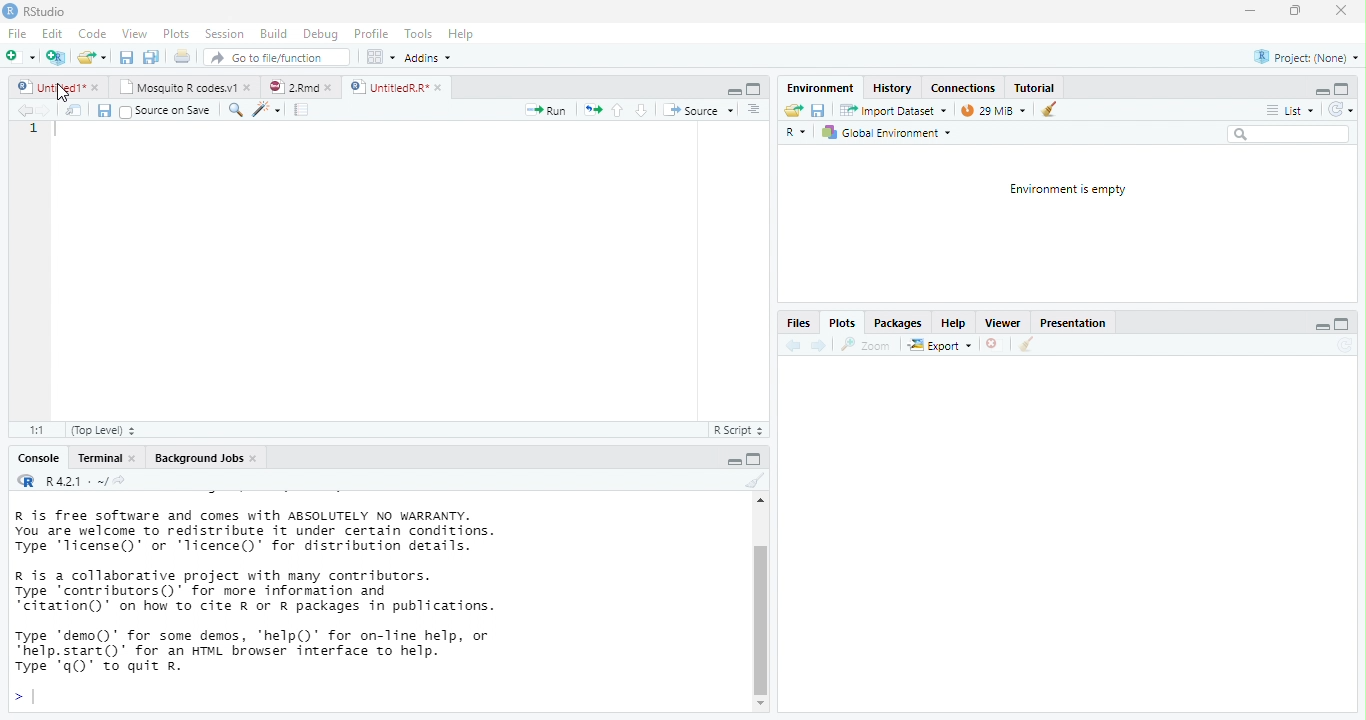  I want to click on maximize, so click(1295, 11).